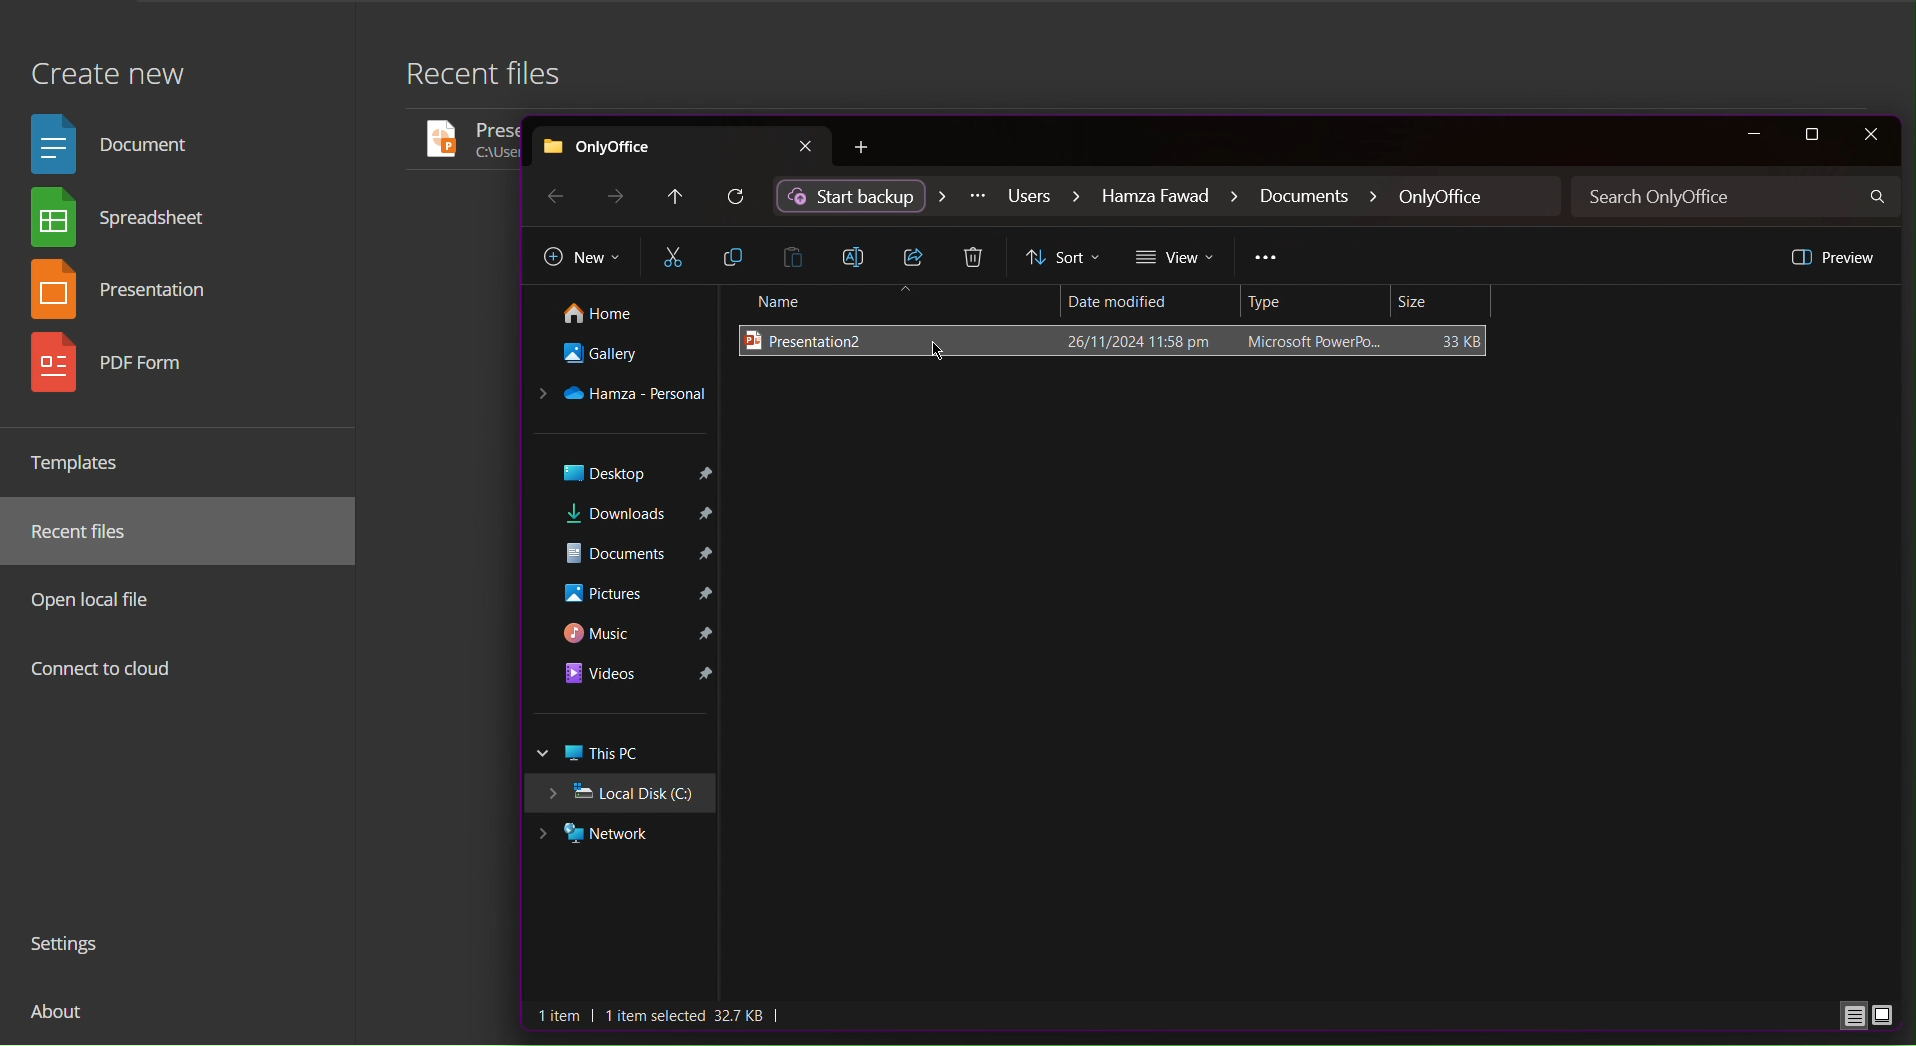  I want to click on OnlyOffice, so click(682, 143).